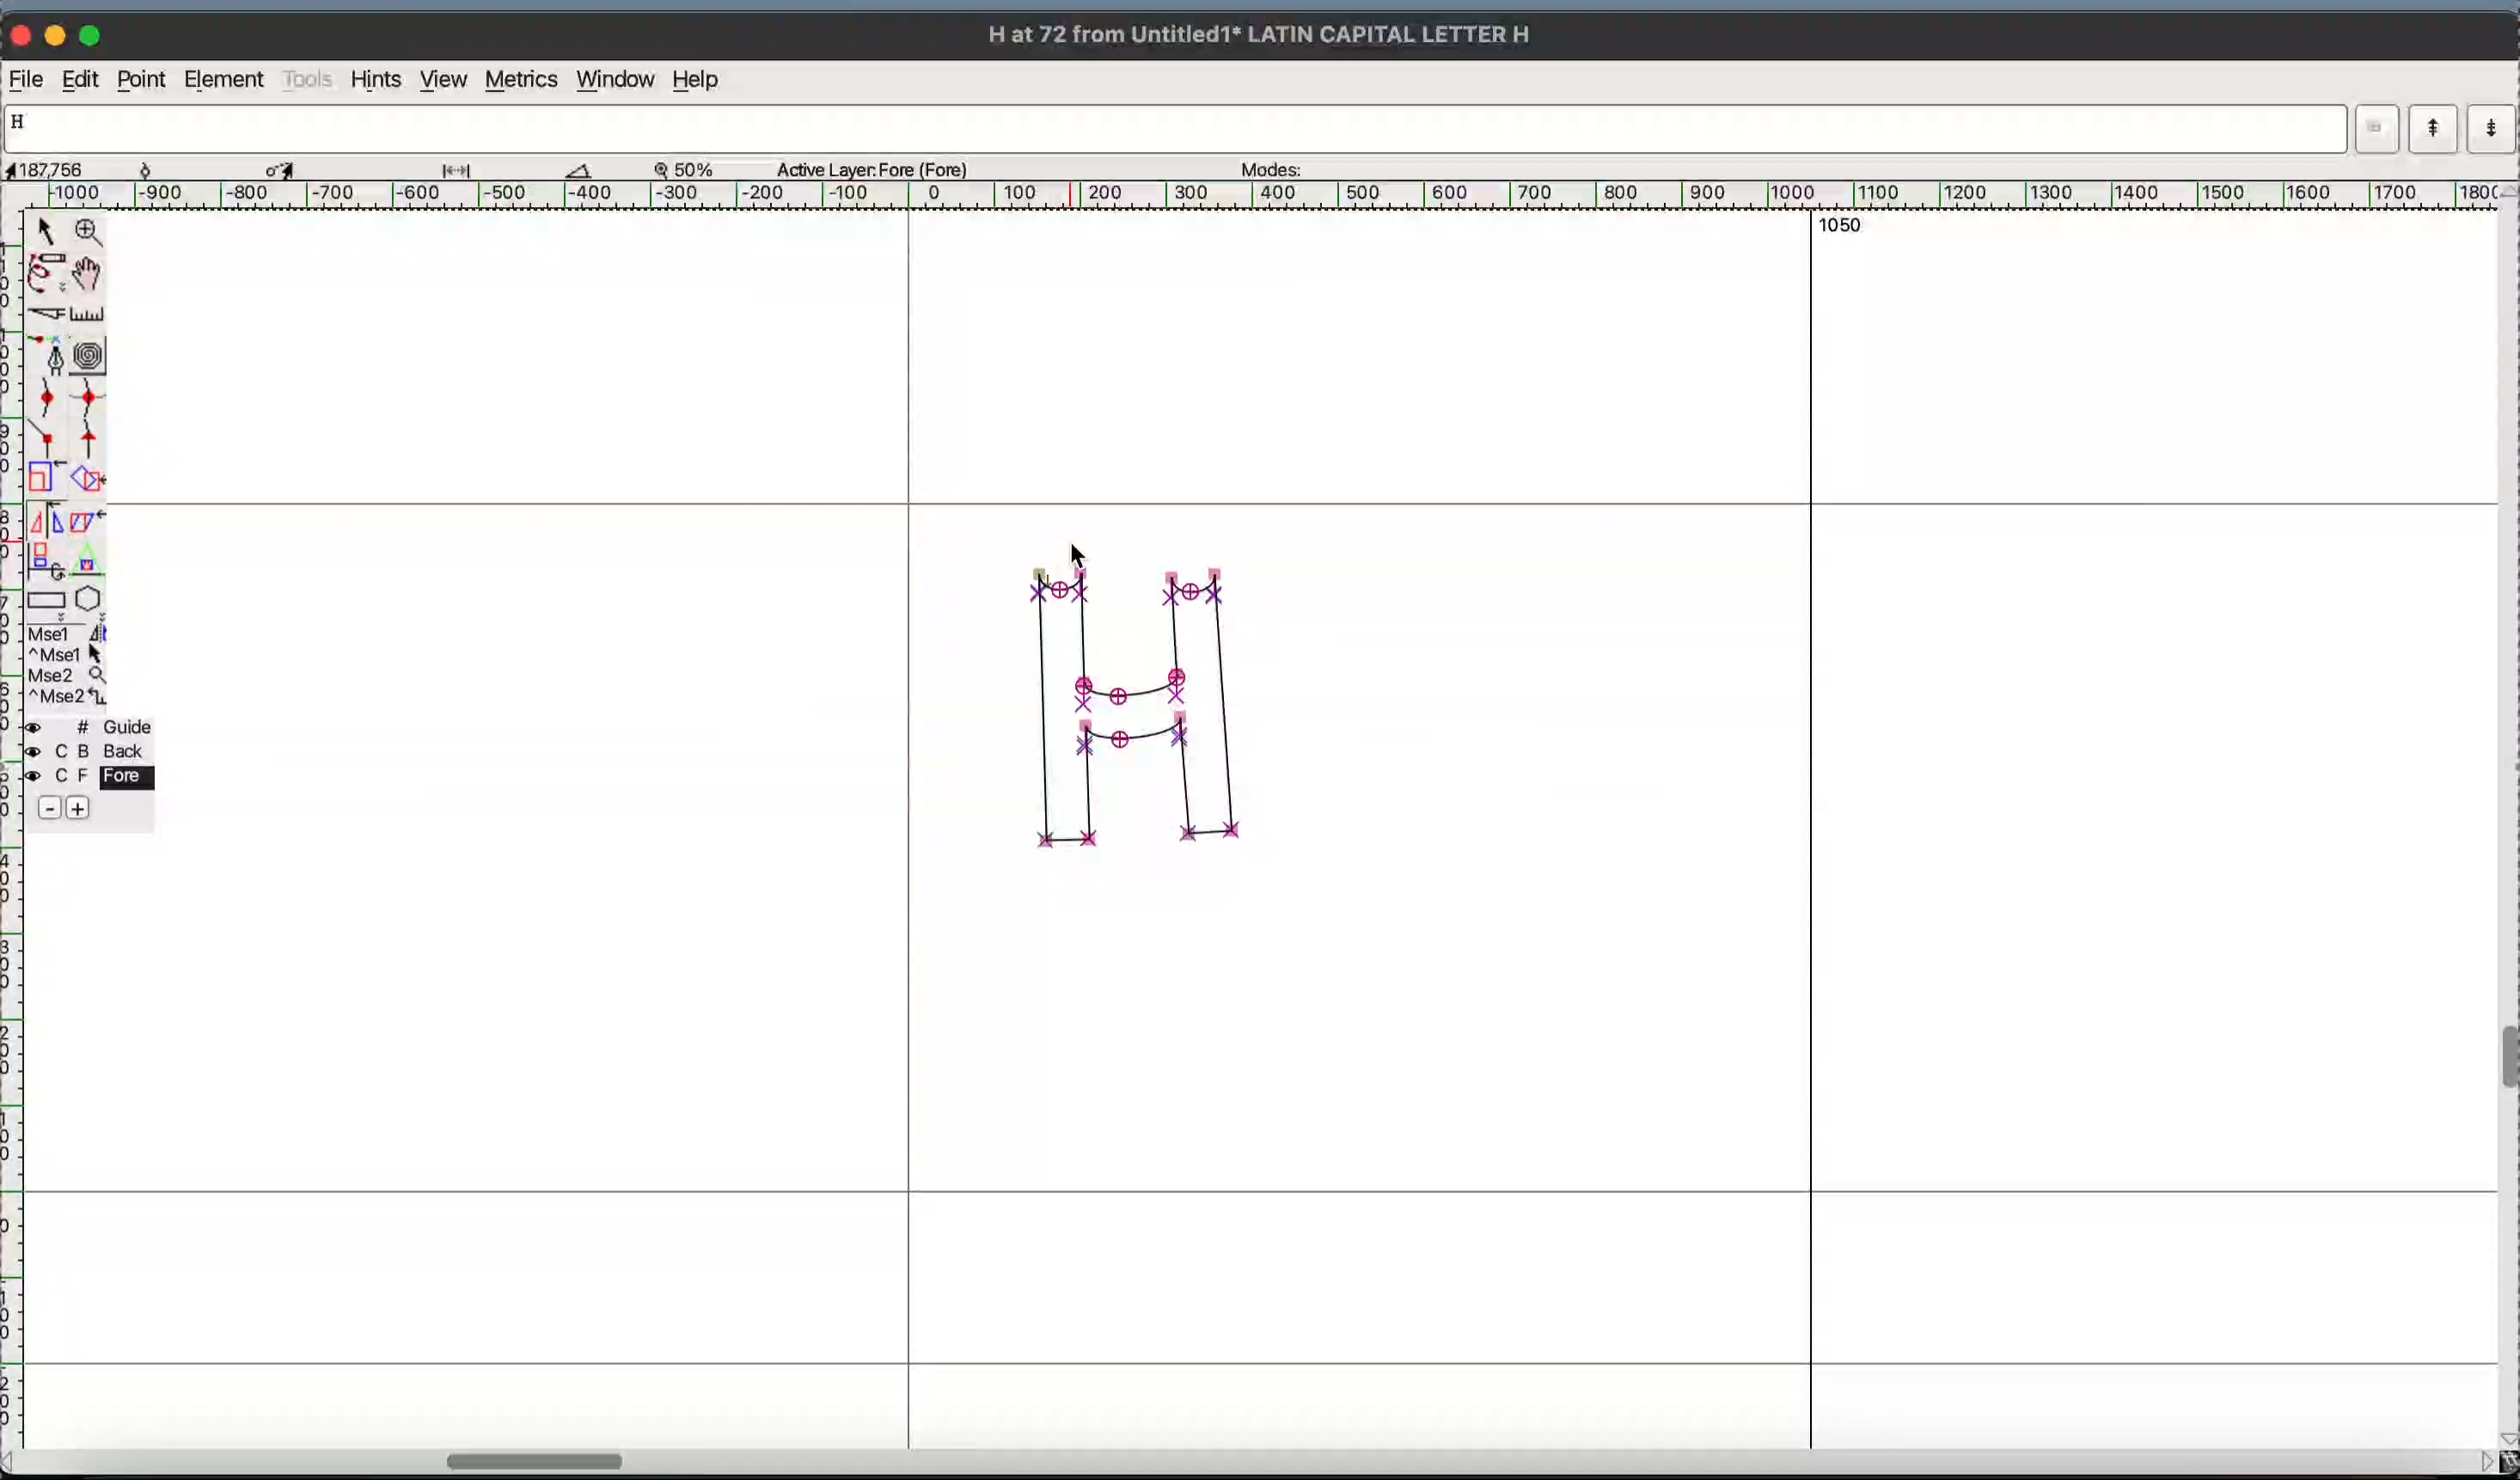  What do you see at coordinates (48, 313) in the screenshot?
I see `knife` at bounding box center [48, 313].